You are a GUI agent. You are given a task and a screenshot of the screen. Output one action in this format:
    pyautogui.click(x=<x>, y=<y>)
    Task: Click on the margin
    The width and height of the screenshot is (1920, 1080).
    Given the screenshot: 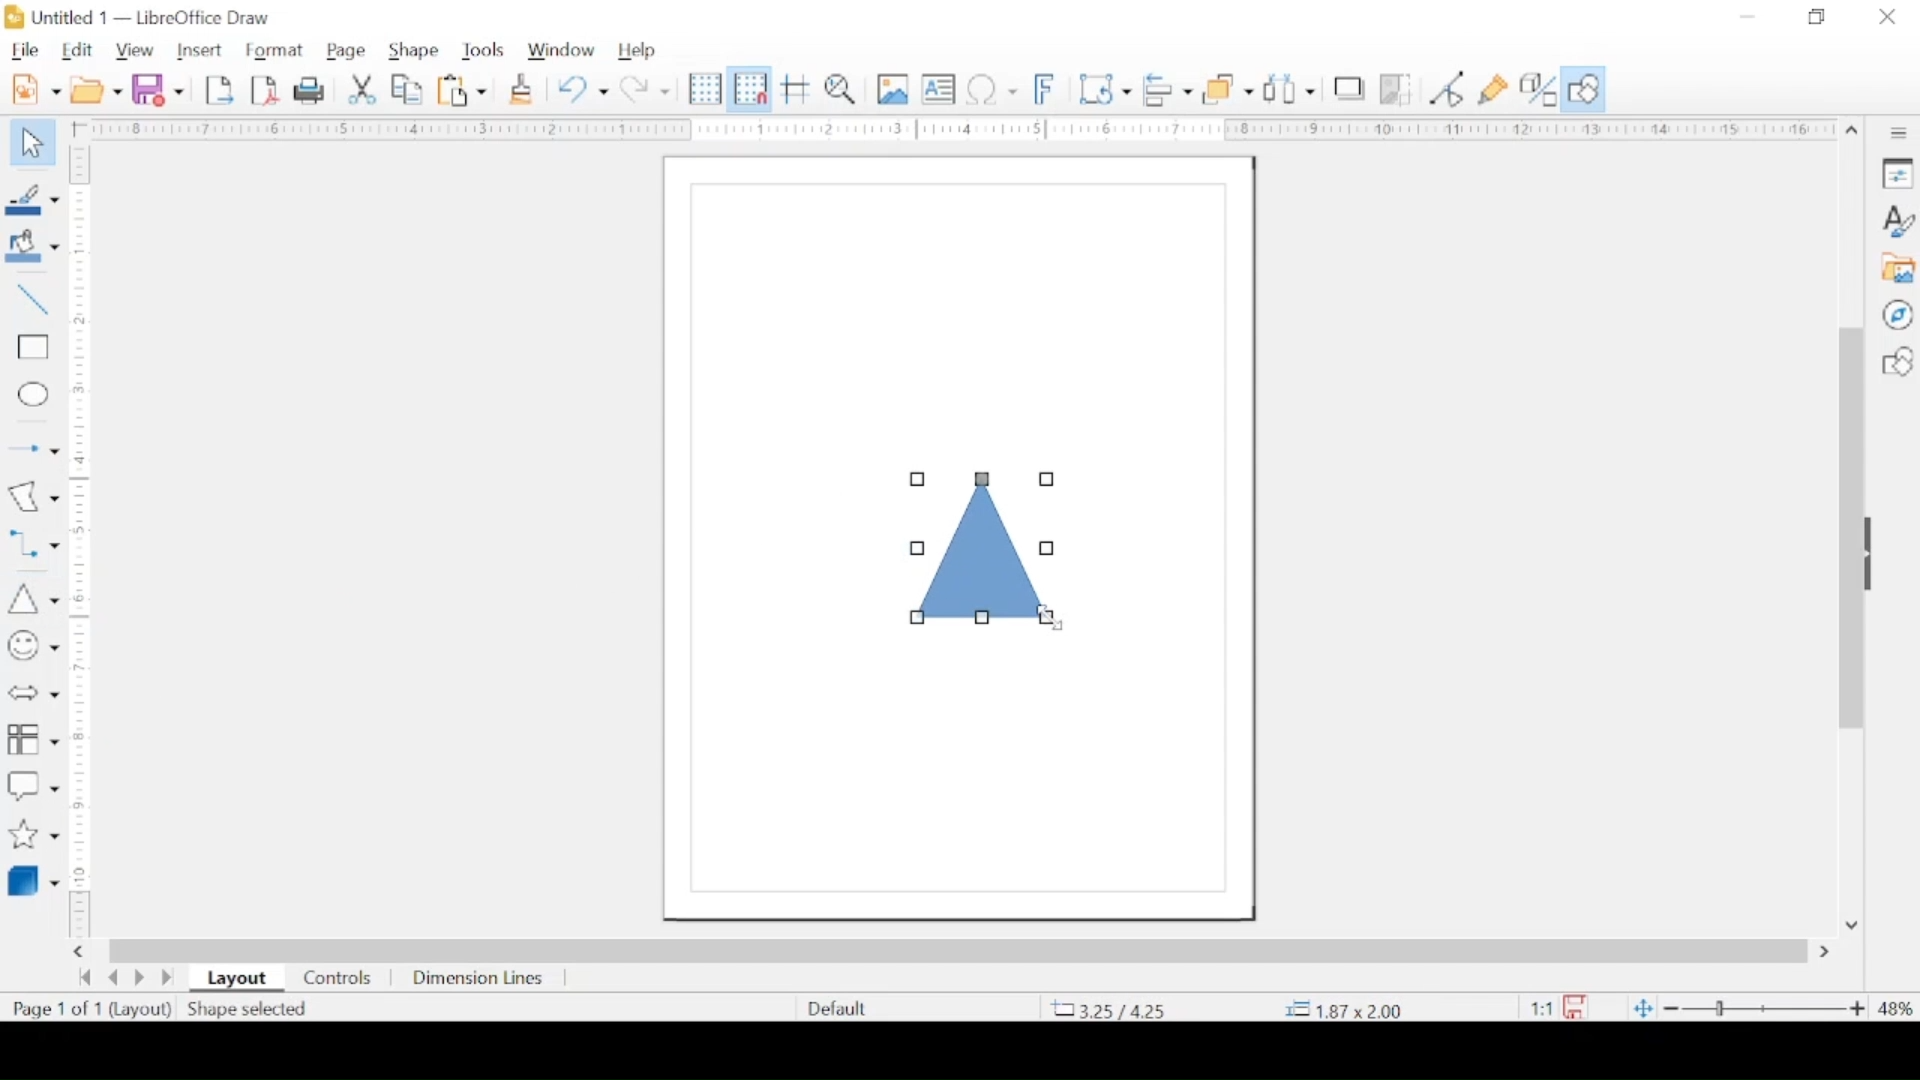 What is the action you would take?
    pyautogui.click(x=955, y=130)
    